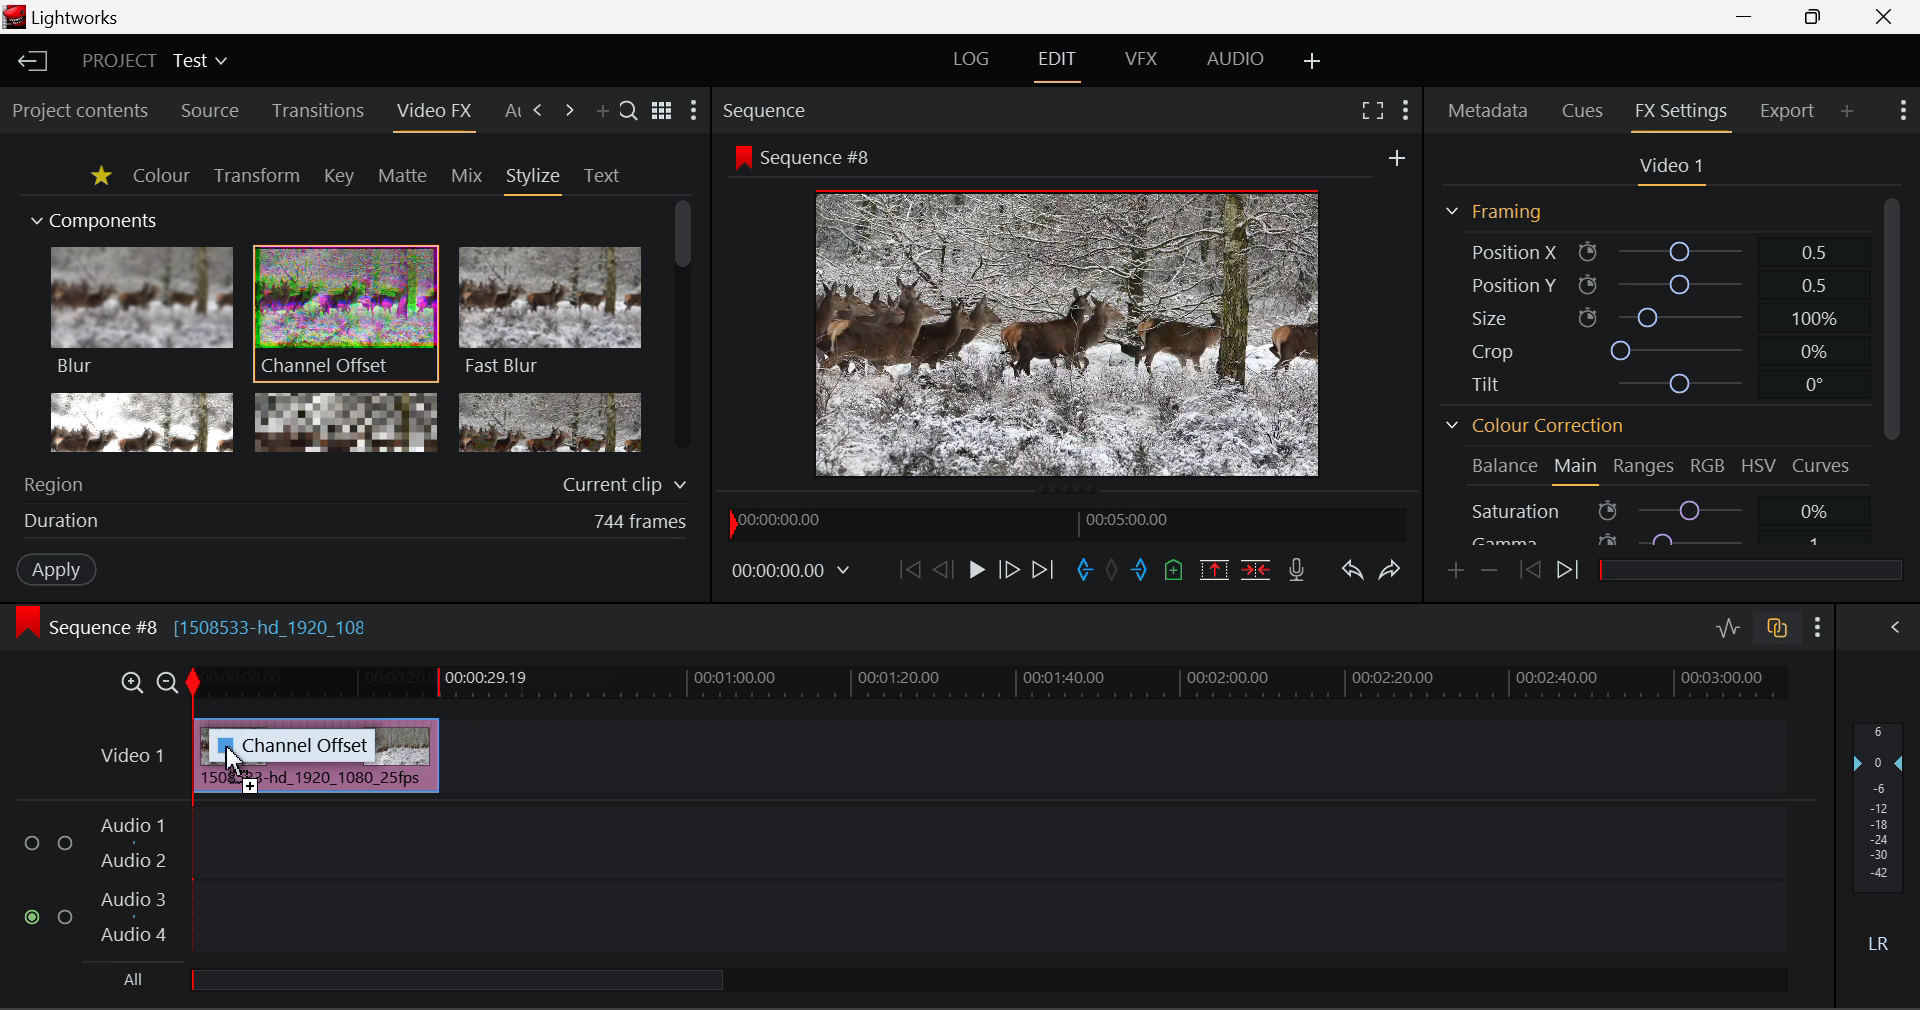 The height and width of the screenshot is (1010, 1920). What do you see at coordinates (1313, 65) in the screenshot?
I see `Add Layout` at bounding box center [1313, 65].